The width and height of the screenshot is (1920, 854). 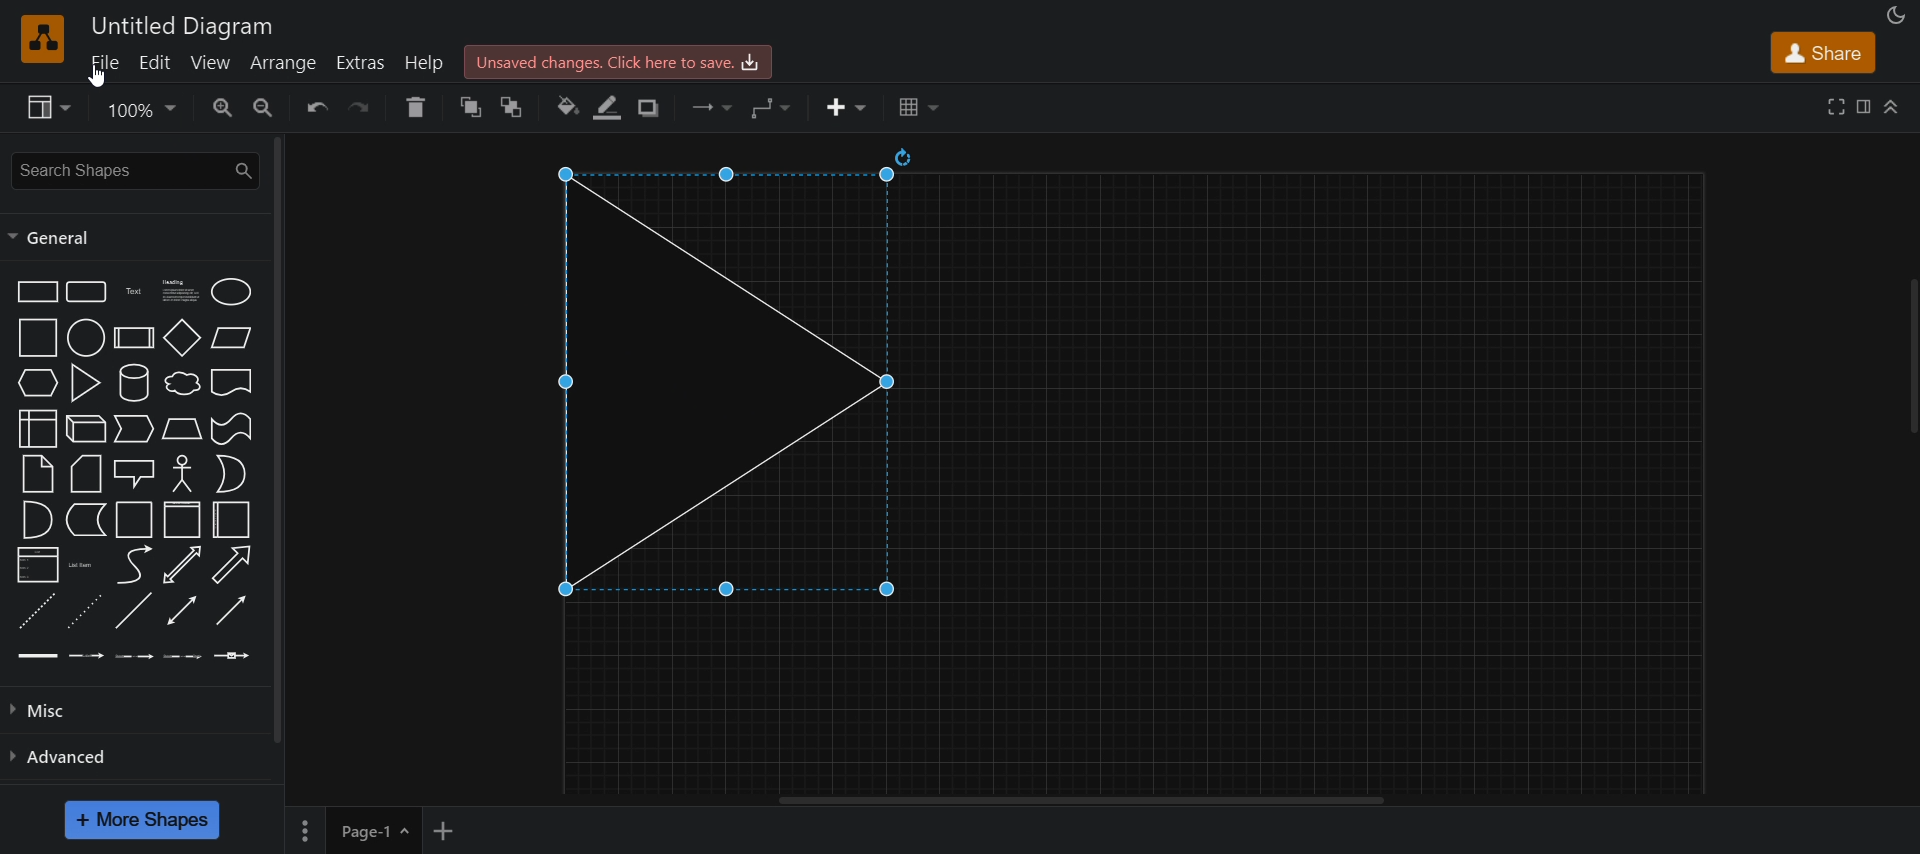 What do you see at coordinates (711, 107) in the screenshot?
I see `connection` at bounding box center [711, 107].